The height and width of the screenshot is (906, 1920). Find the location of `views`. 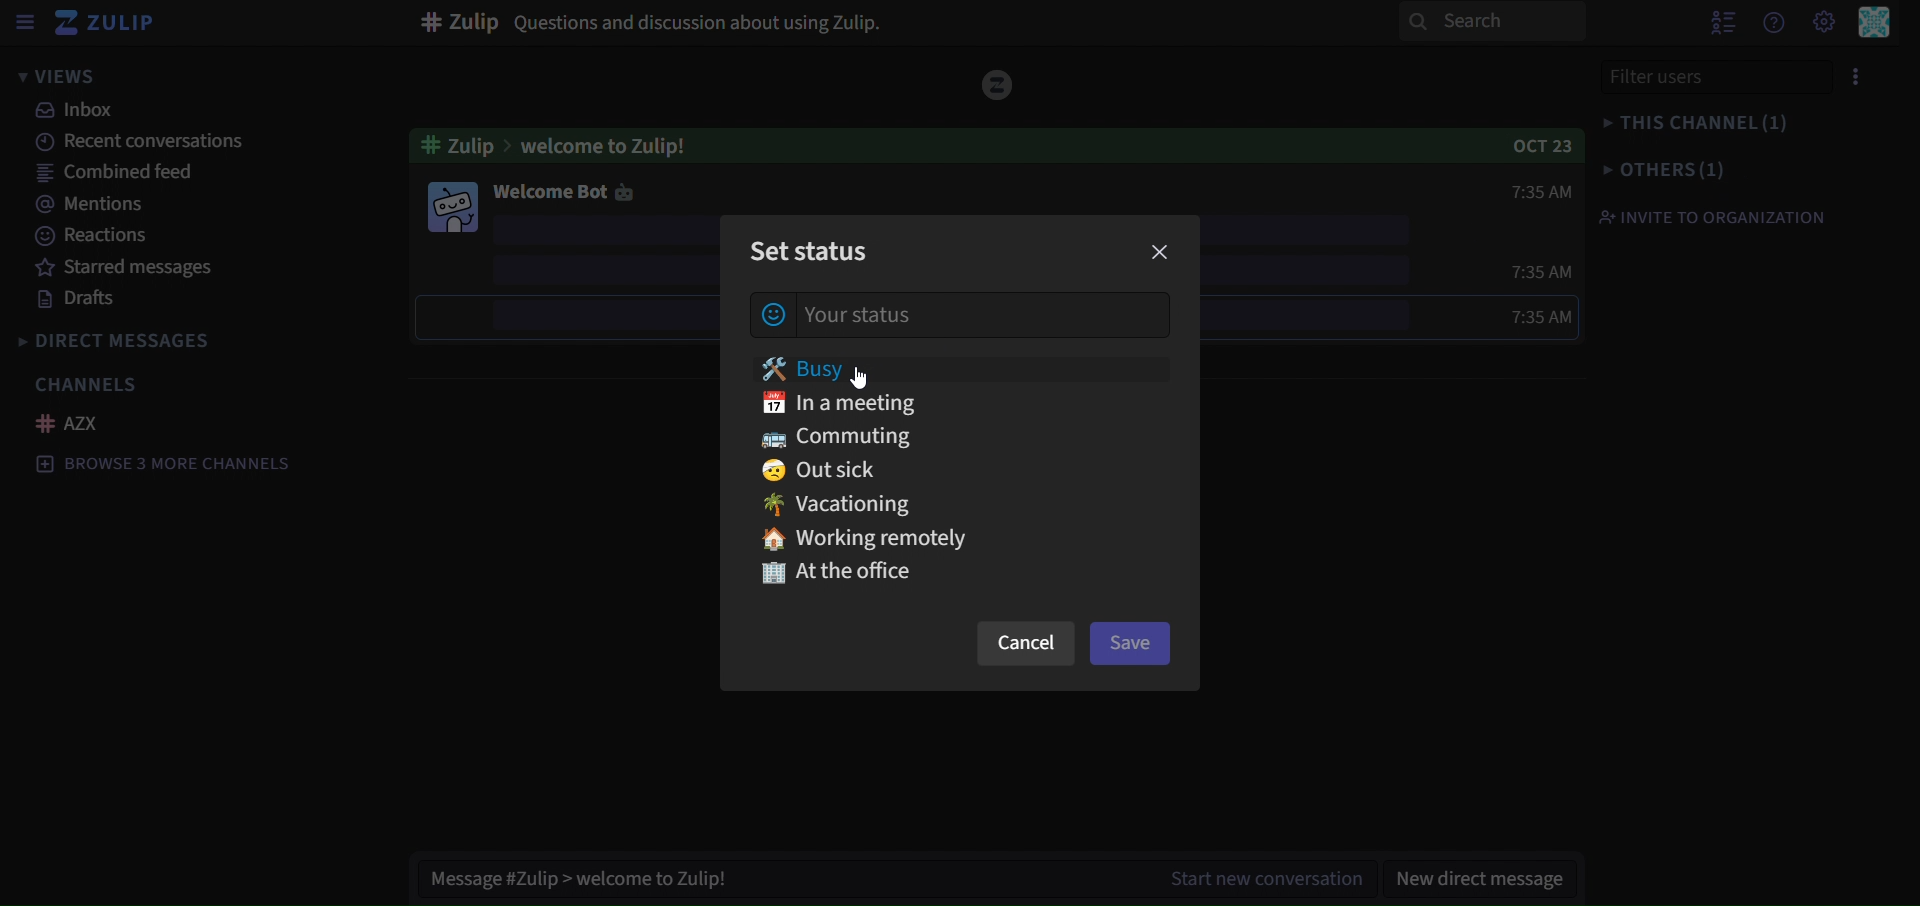

views is located at coordinates (76, 78).